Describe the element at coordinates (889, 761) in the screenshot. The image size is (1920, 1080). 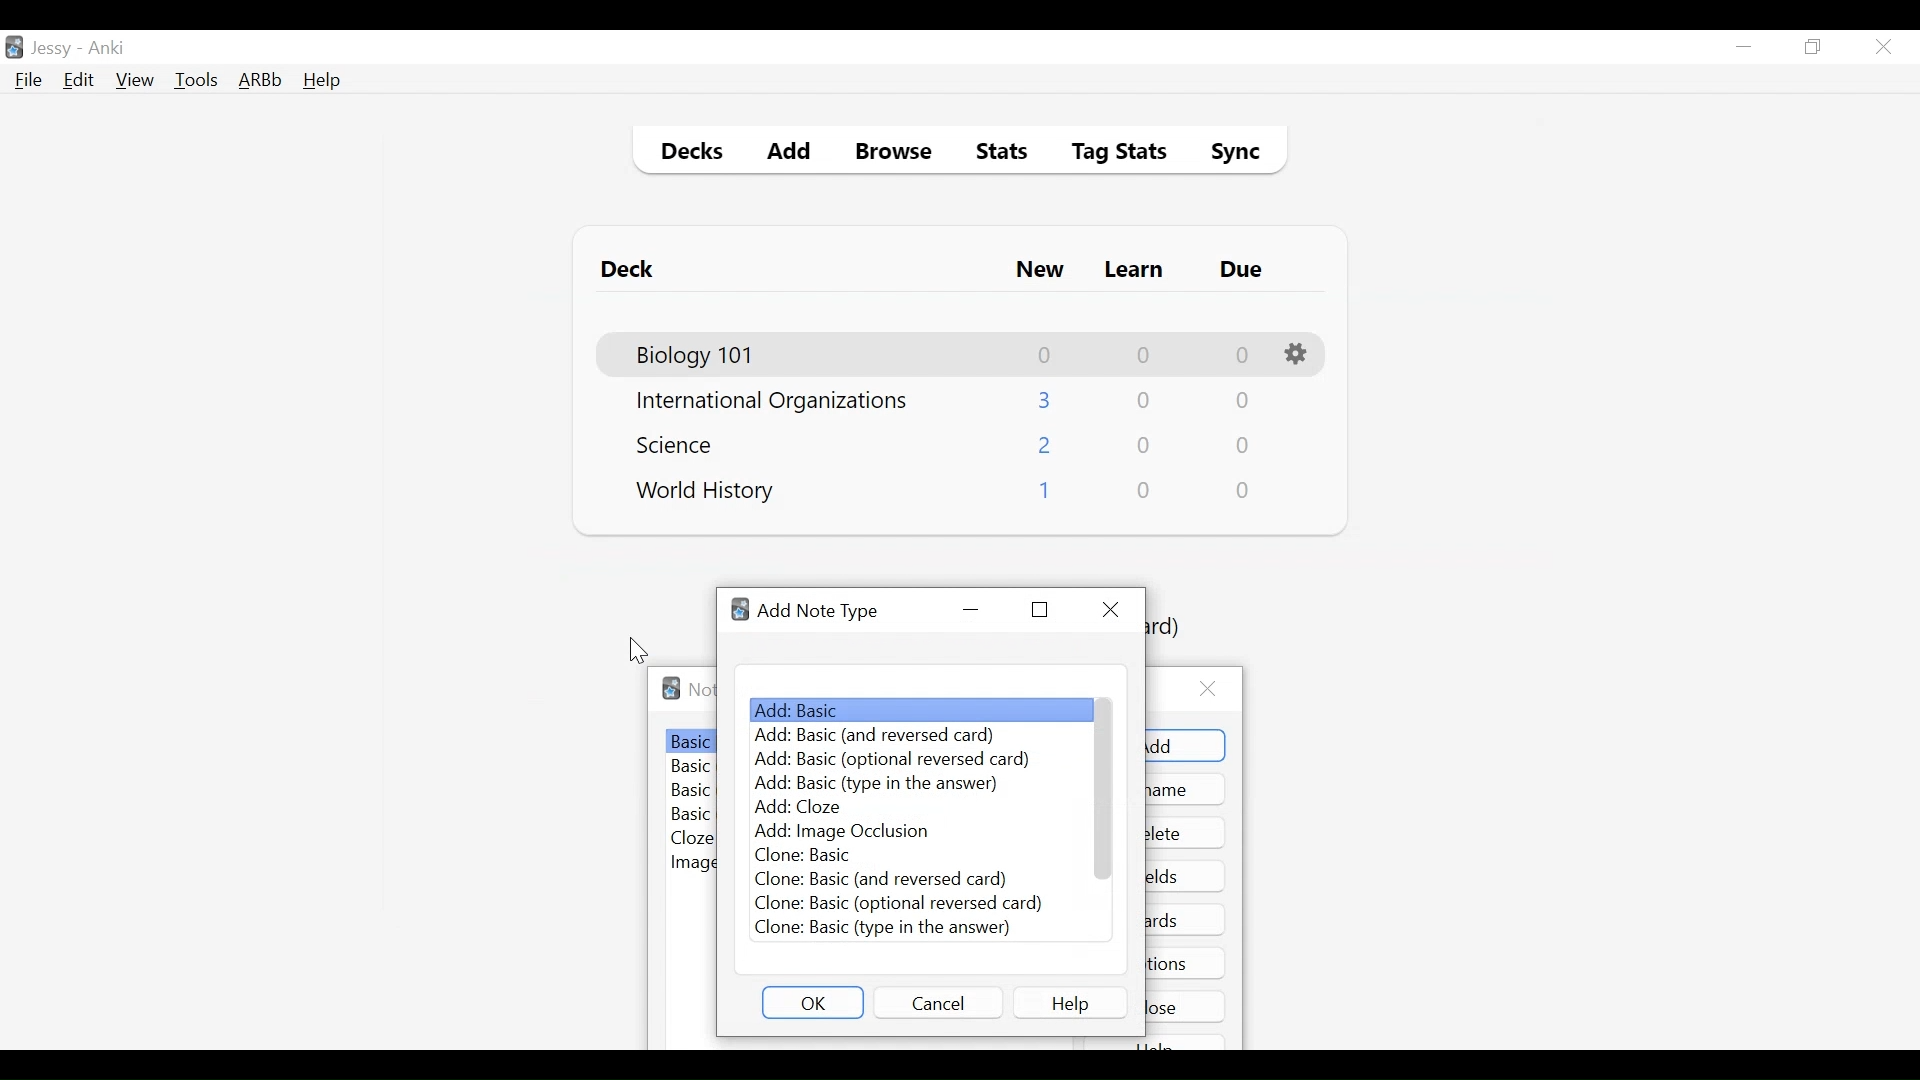
I see `Add: Basic (optional reversed card)` at that location.